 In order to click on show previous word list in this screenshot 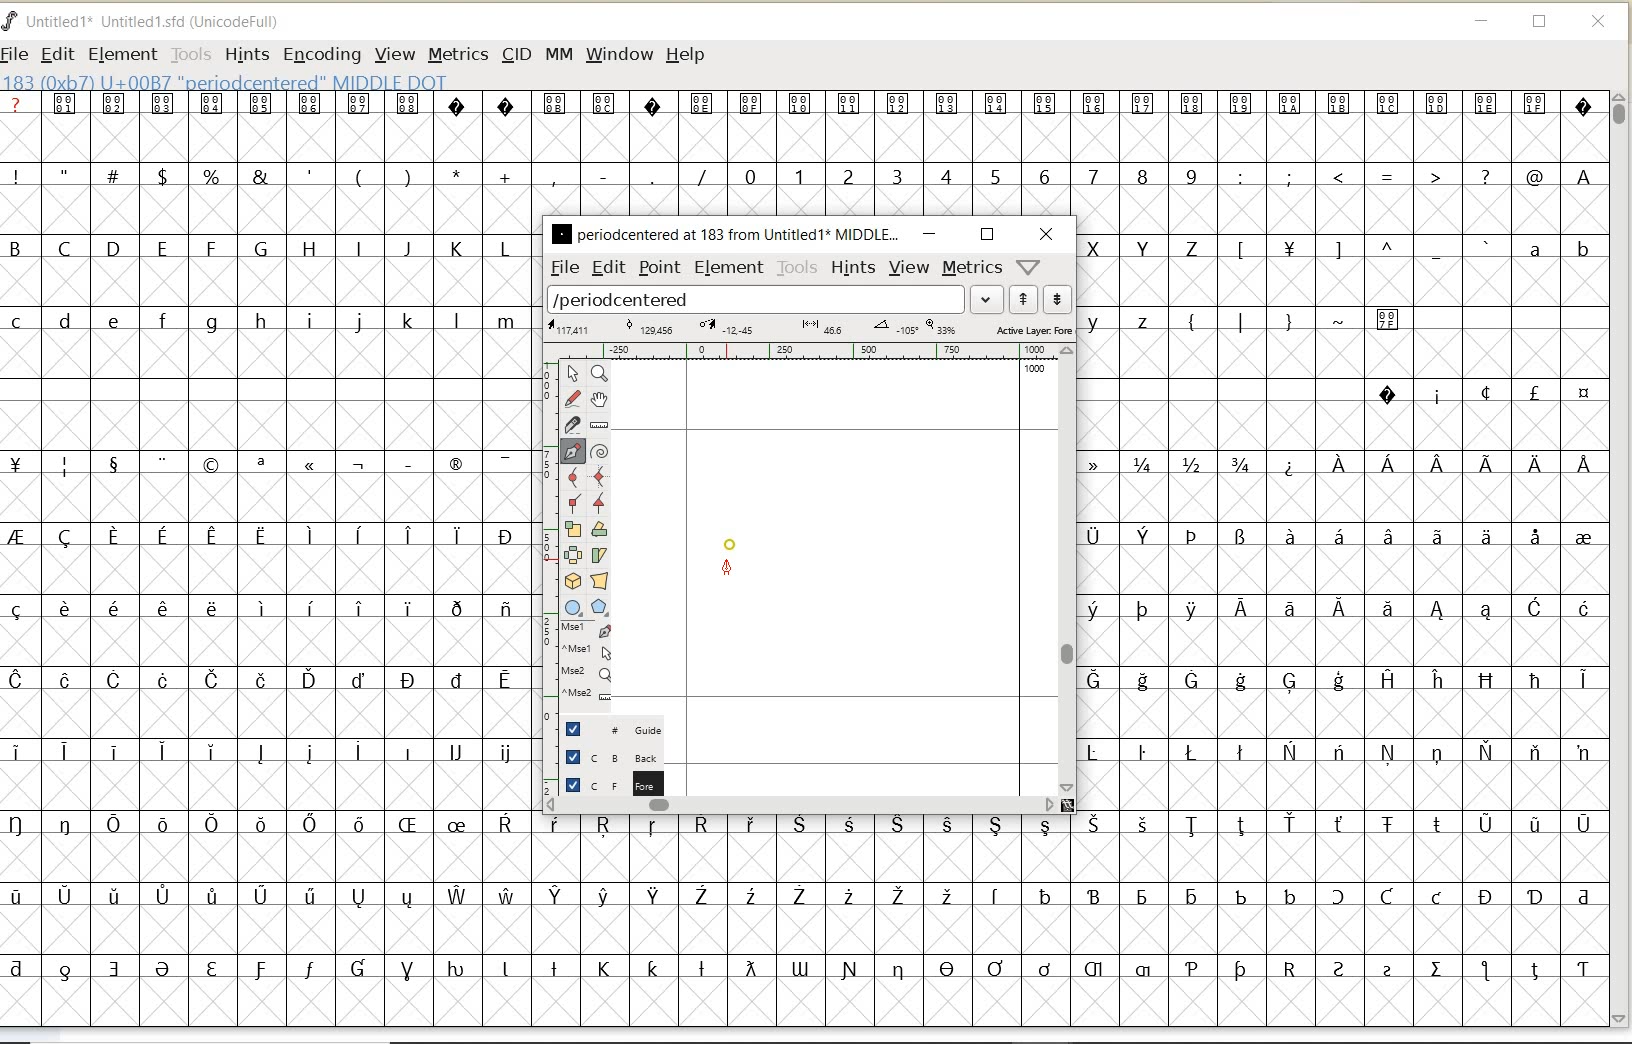, I will do `click(1025, 300)`.